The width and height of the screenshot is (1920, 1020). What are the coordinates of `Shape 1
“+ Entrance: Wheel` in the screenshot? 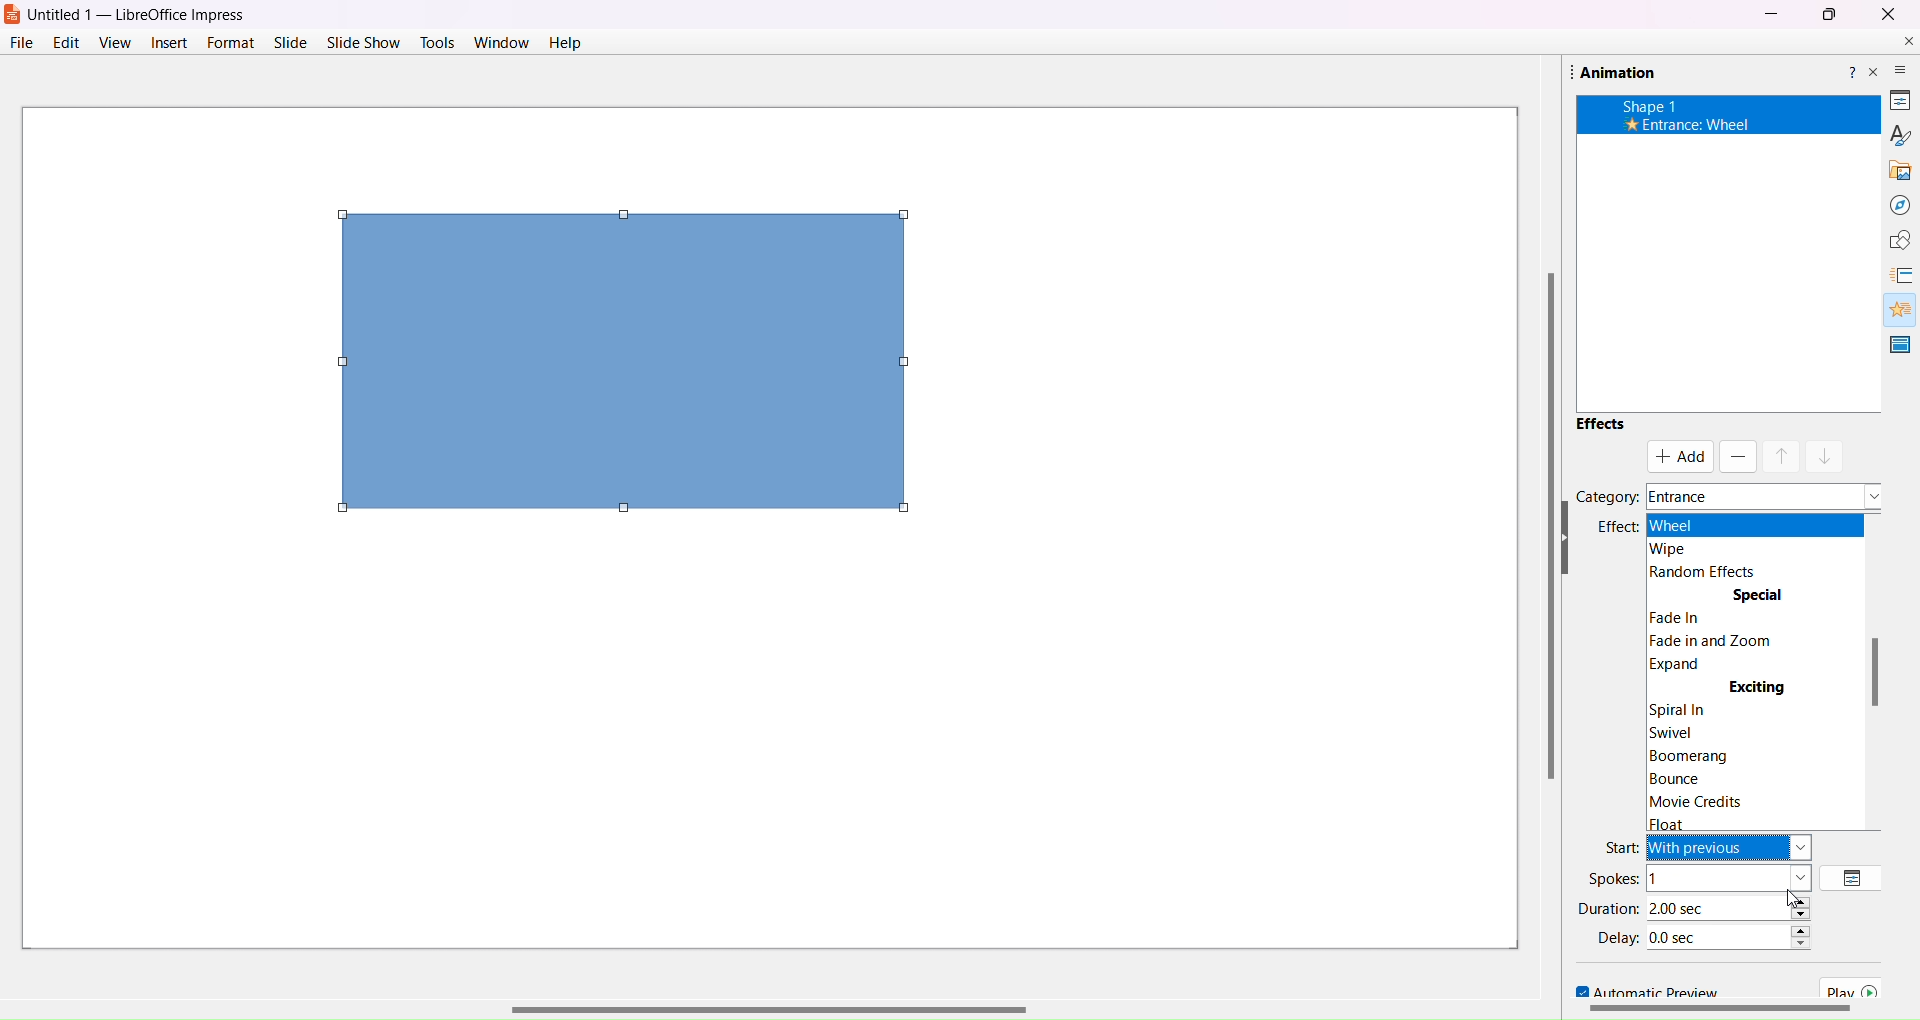 It's located at (1676, 117).